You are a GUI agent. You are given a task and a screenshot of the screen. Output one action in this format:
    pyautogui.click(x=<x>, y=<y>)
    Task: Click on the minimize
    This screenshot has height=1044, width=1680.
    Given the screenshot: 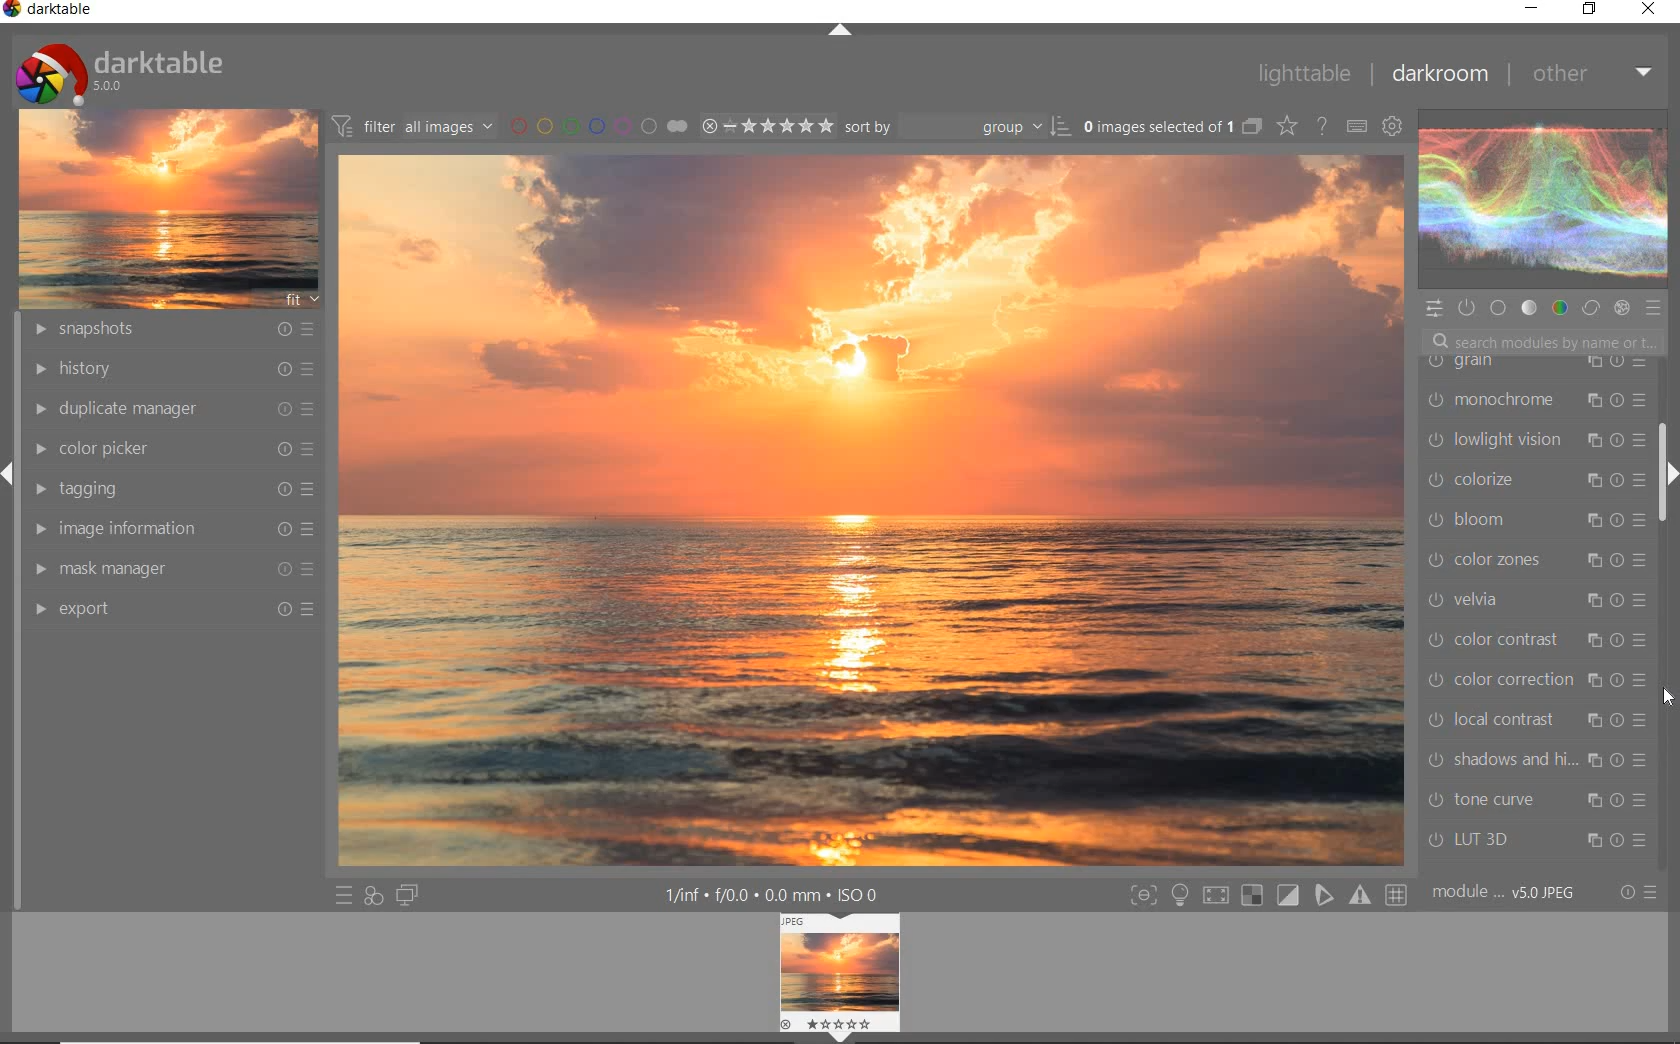 What is the action you would take?
    pyautogui.click(x=1534, y=7)
    